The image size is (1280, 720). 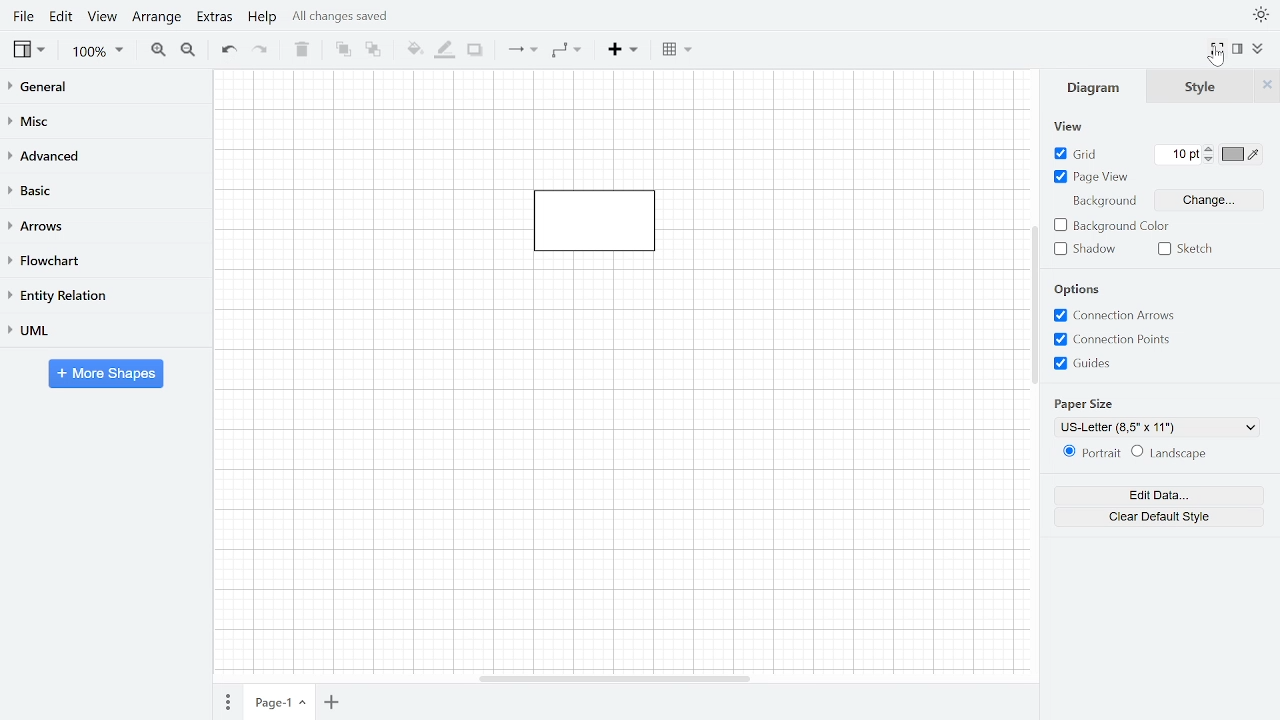 What do you see at coordinates (95, 51) in the screenshot?
I see `Zoom` at bounding box center [95, 51].